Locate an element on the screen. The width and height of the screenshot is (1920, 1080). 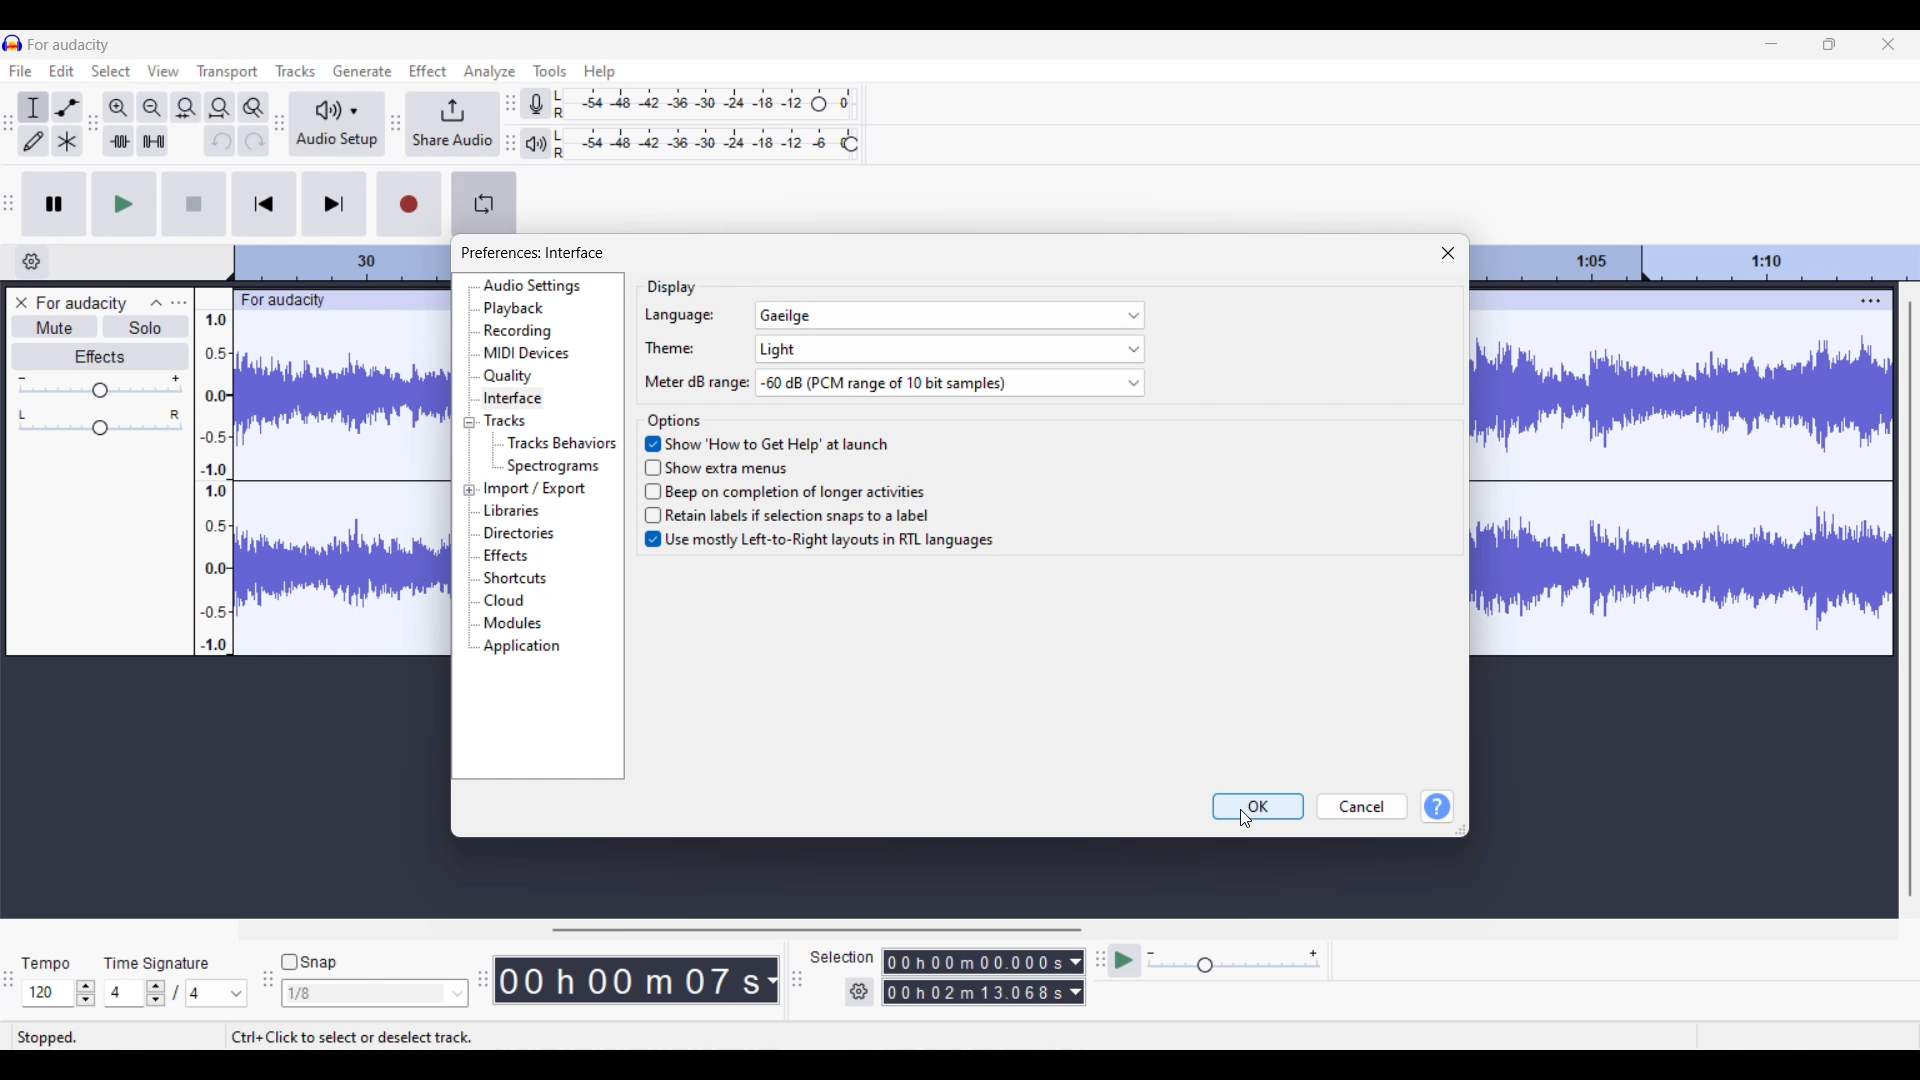
Envelop tool is located at coordinates (67, 107).